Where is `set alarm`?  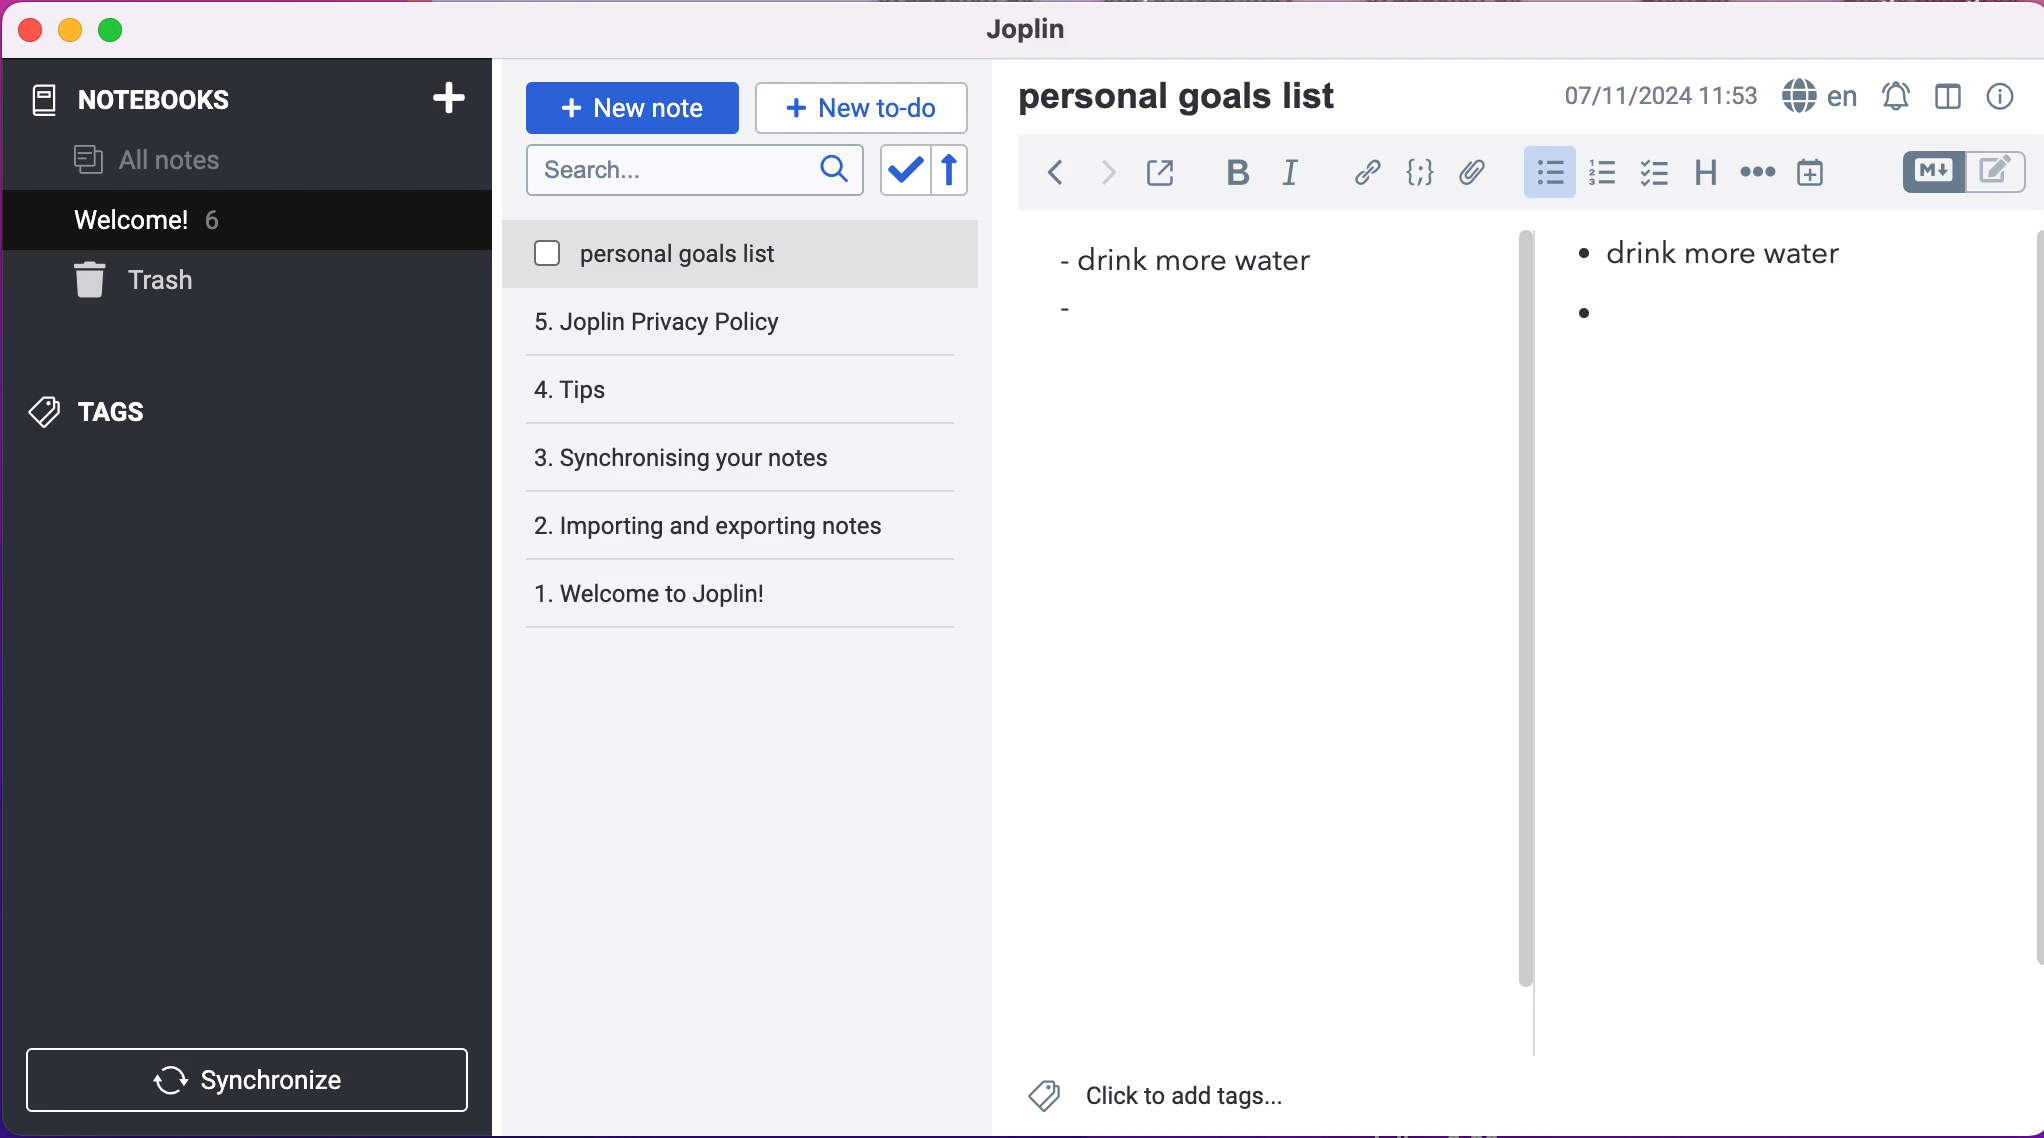
set alarm is located at coordinates (1892, 93).